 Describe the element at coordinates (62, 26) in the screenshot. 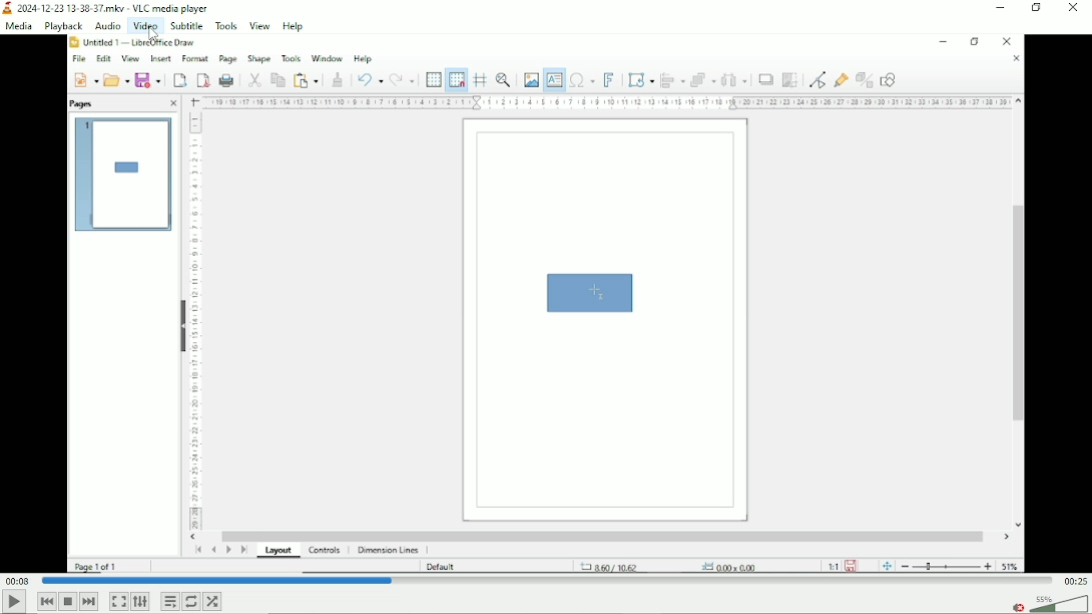

I see `Playback` at that location.